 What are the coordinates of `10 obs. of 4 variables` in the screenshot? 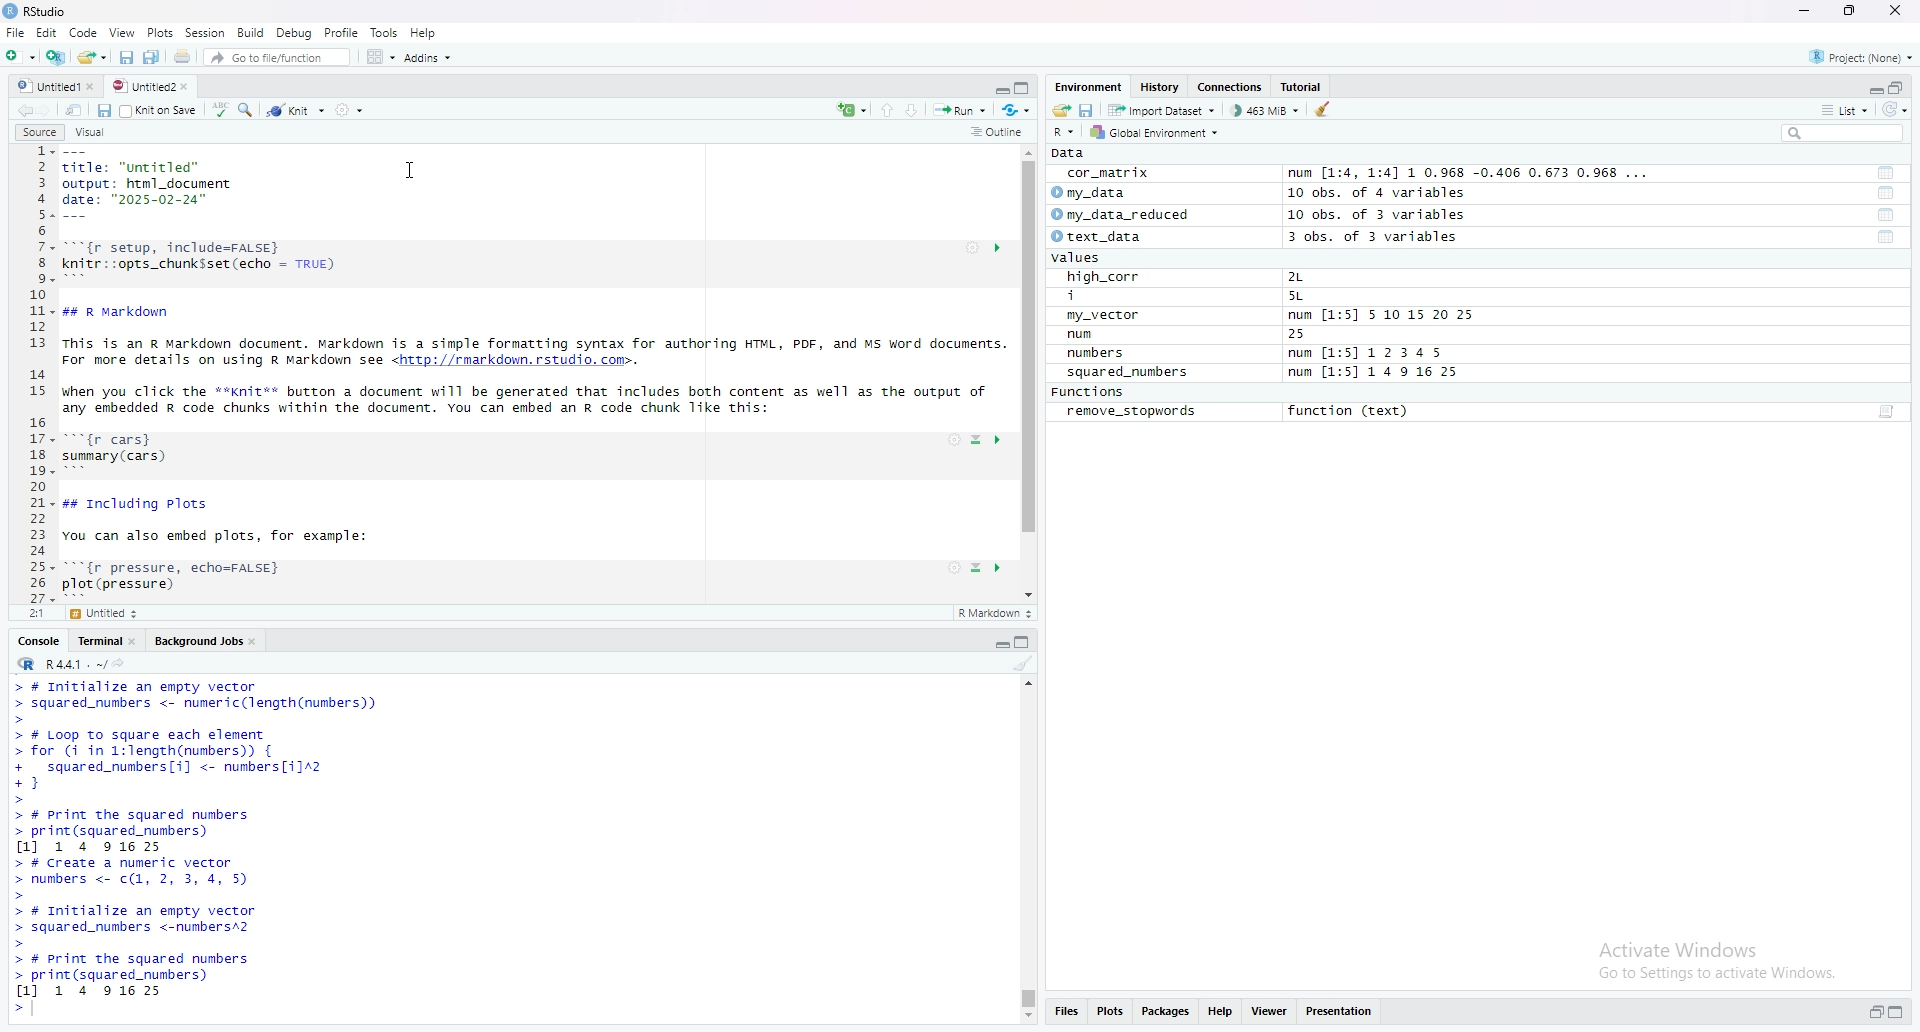 It's located at (1394, 192).